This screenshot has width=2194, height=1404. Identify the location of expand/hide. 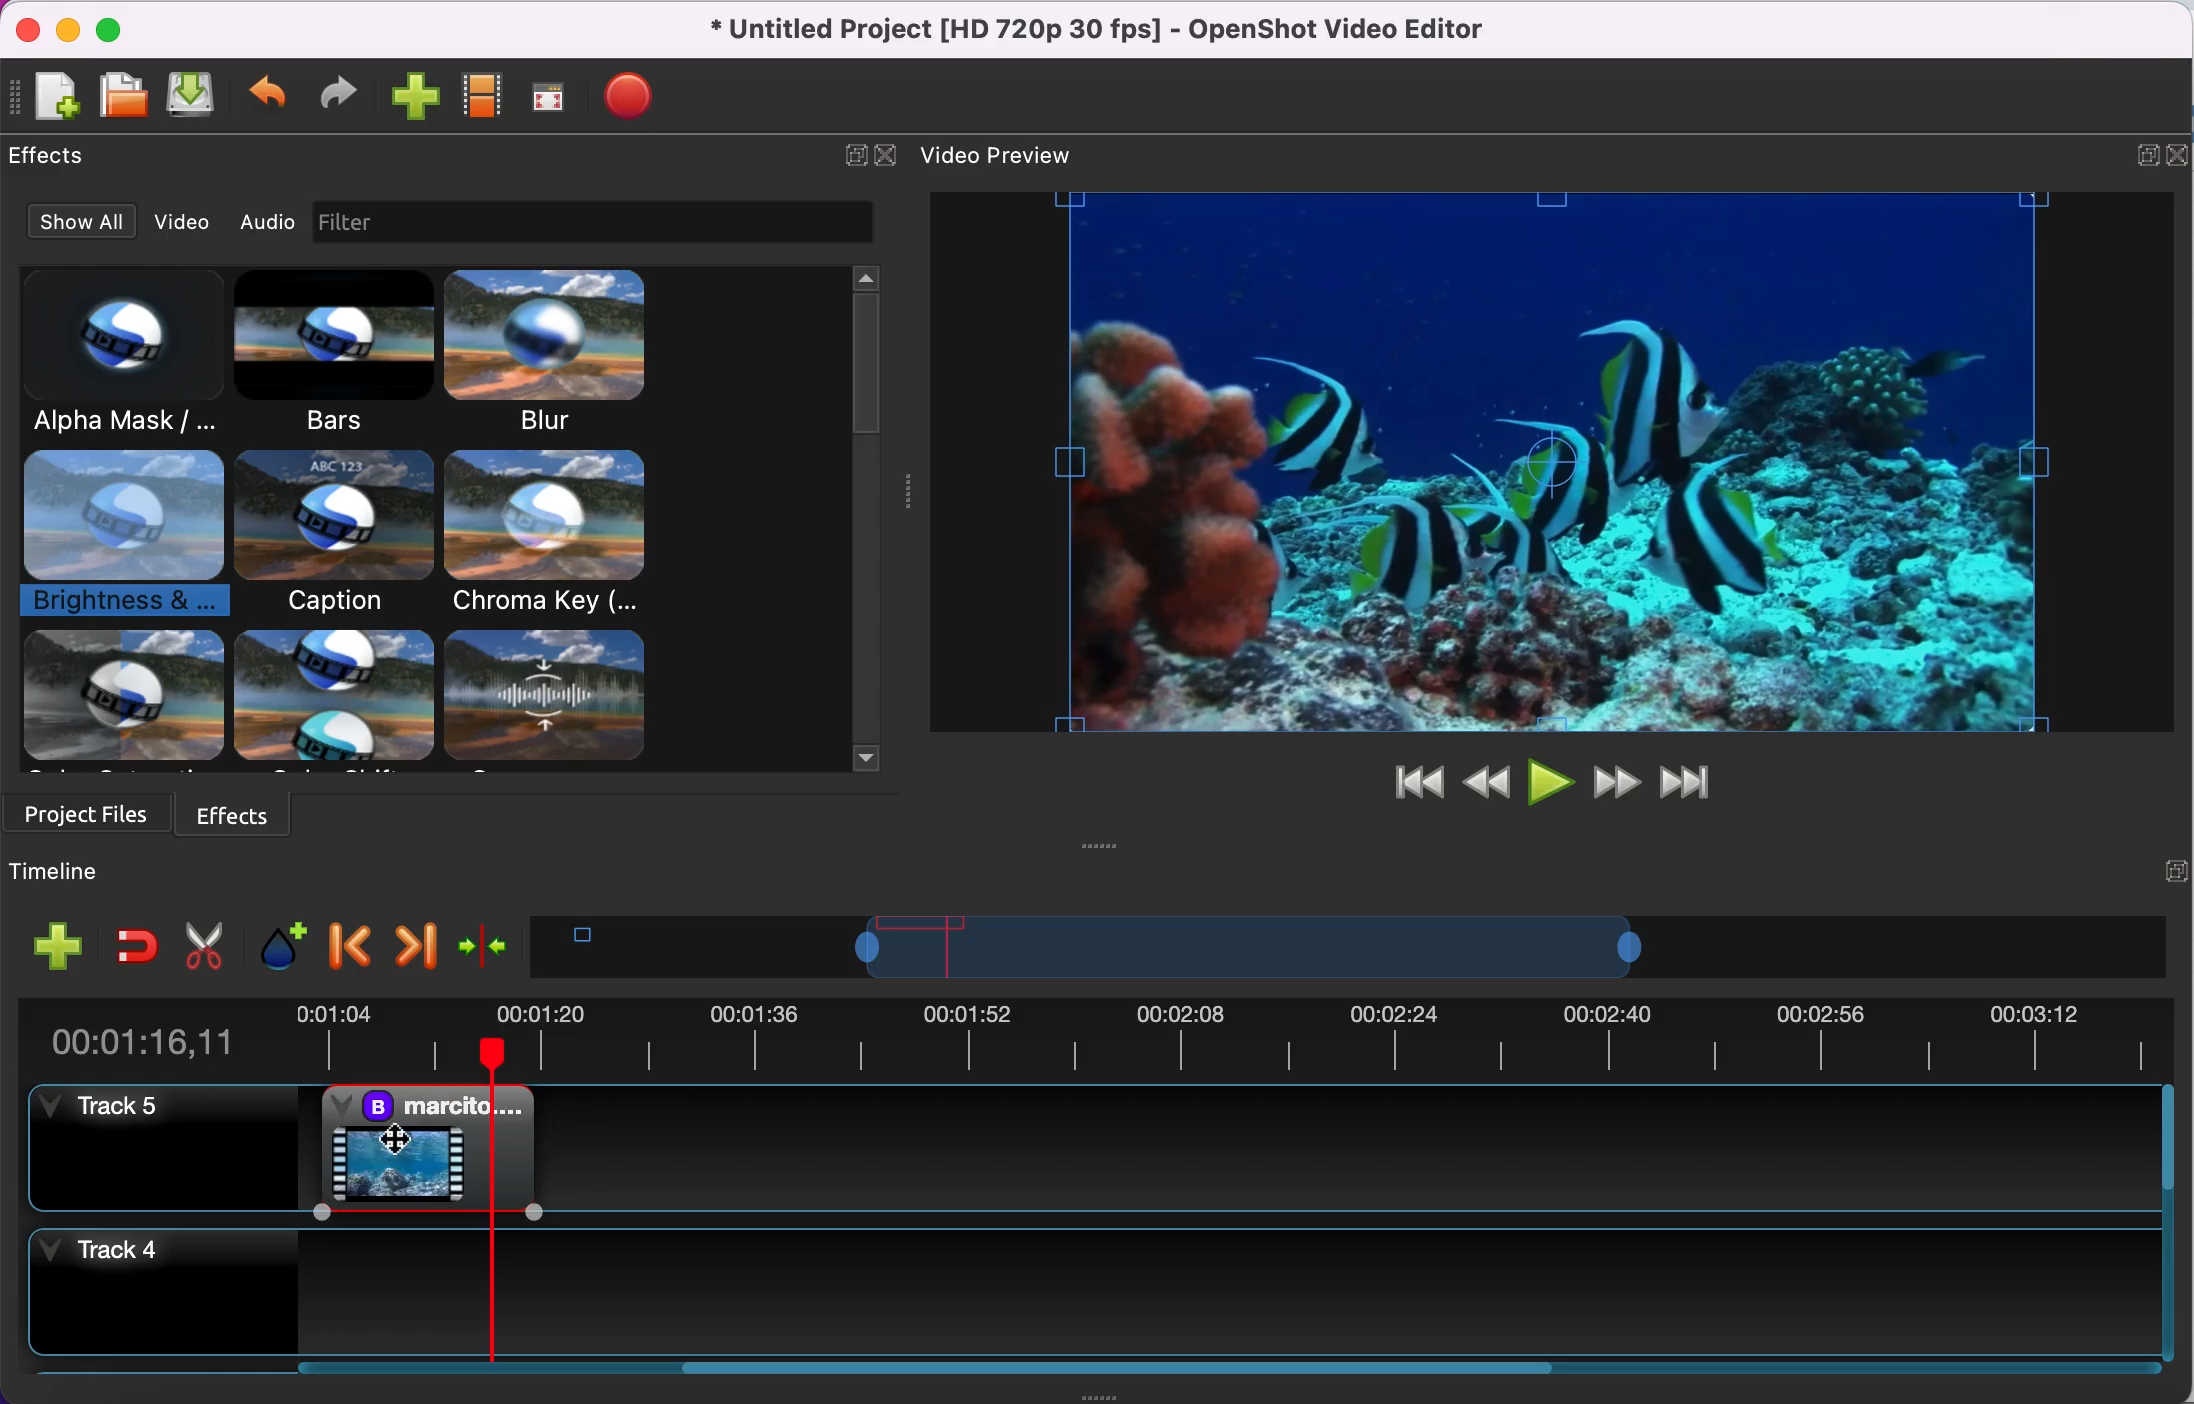
(2175, 869).